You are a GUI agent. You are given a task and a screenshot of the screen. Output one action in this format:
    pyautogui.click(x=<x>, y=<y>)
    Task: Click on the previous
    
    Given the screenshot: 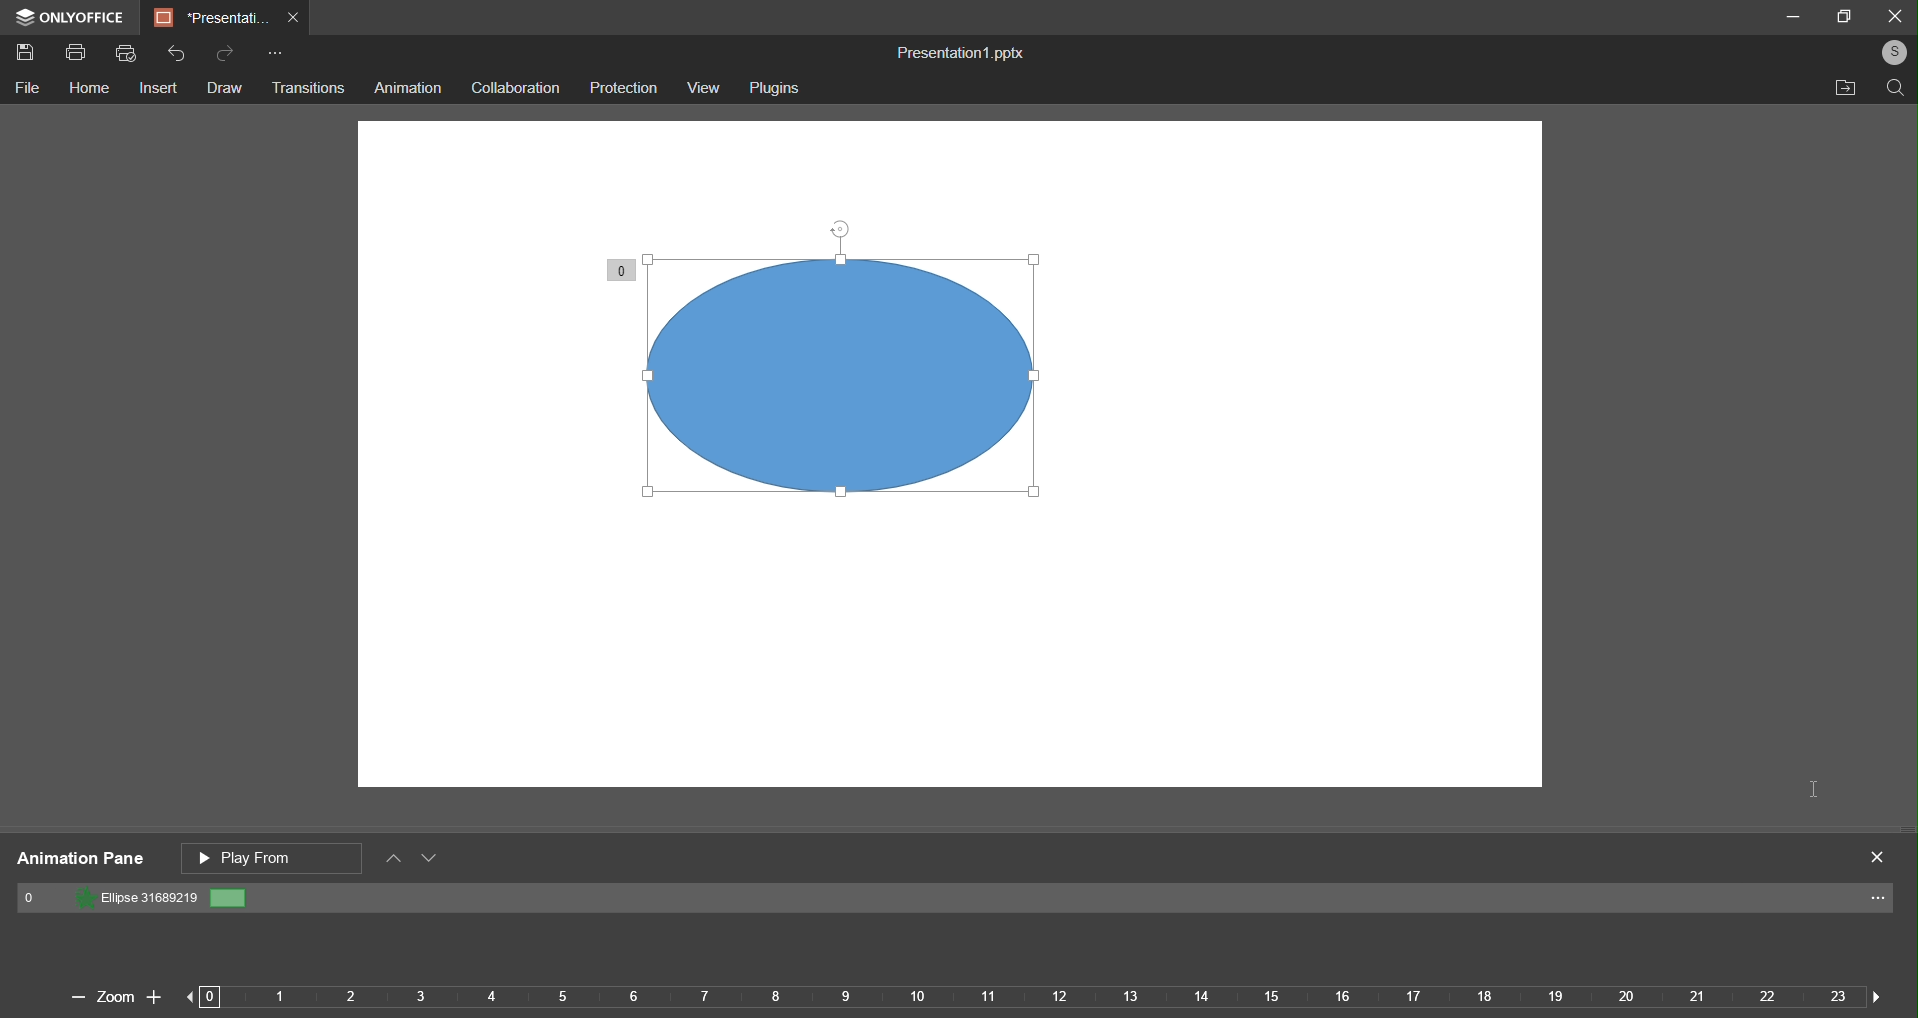 What is the action you would take?
    pyautogui.click(x=206, y=996)
    